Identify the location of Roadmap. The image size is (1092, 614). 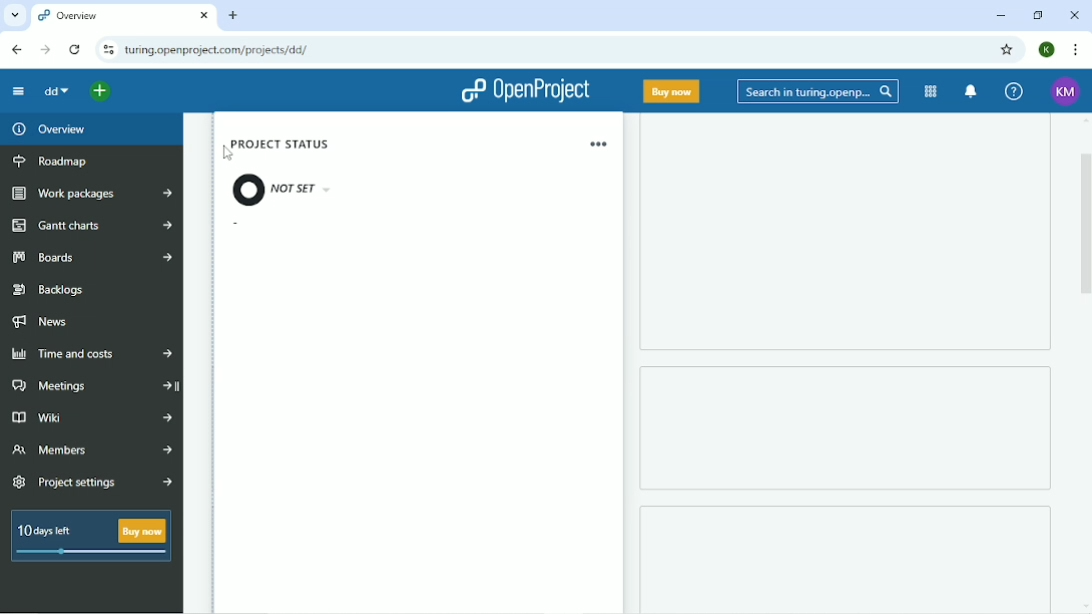
(53, 161).